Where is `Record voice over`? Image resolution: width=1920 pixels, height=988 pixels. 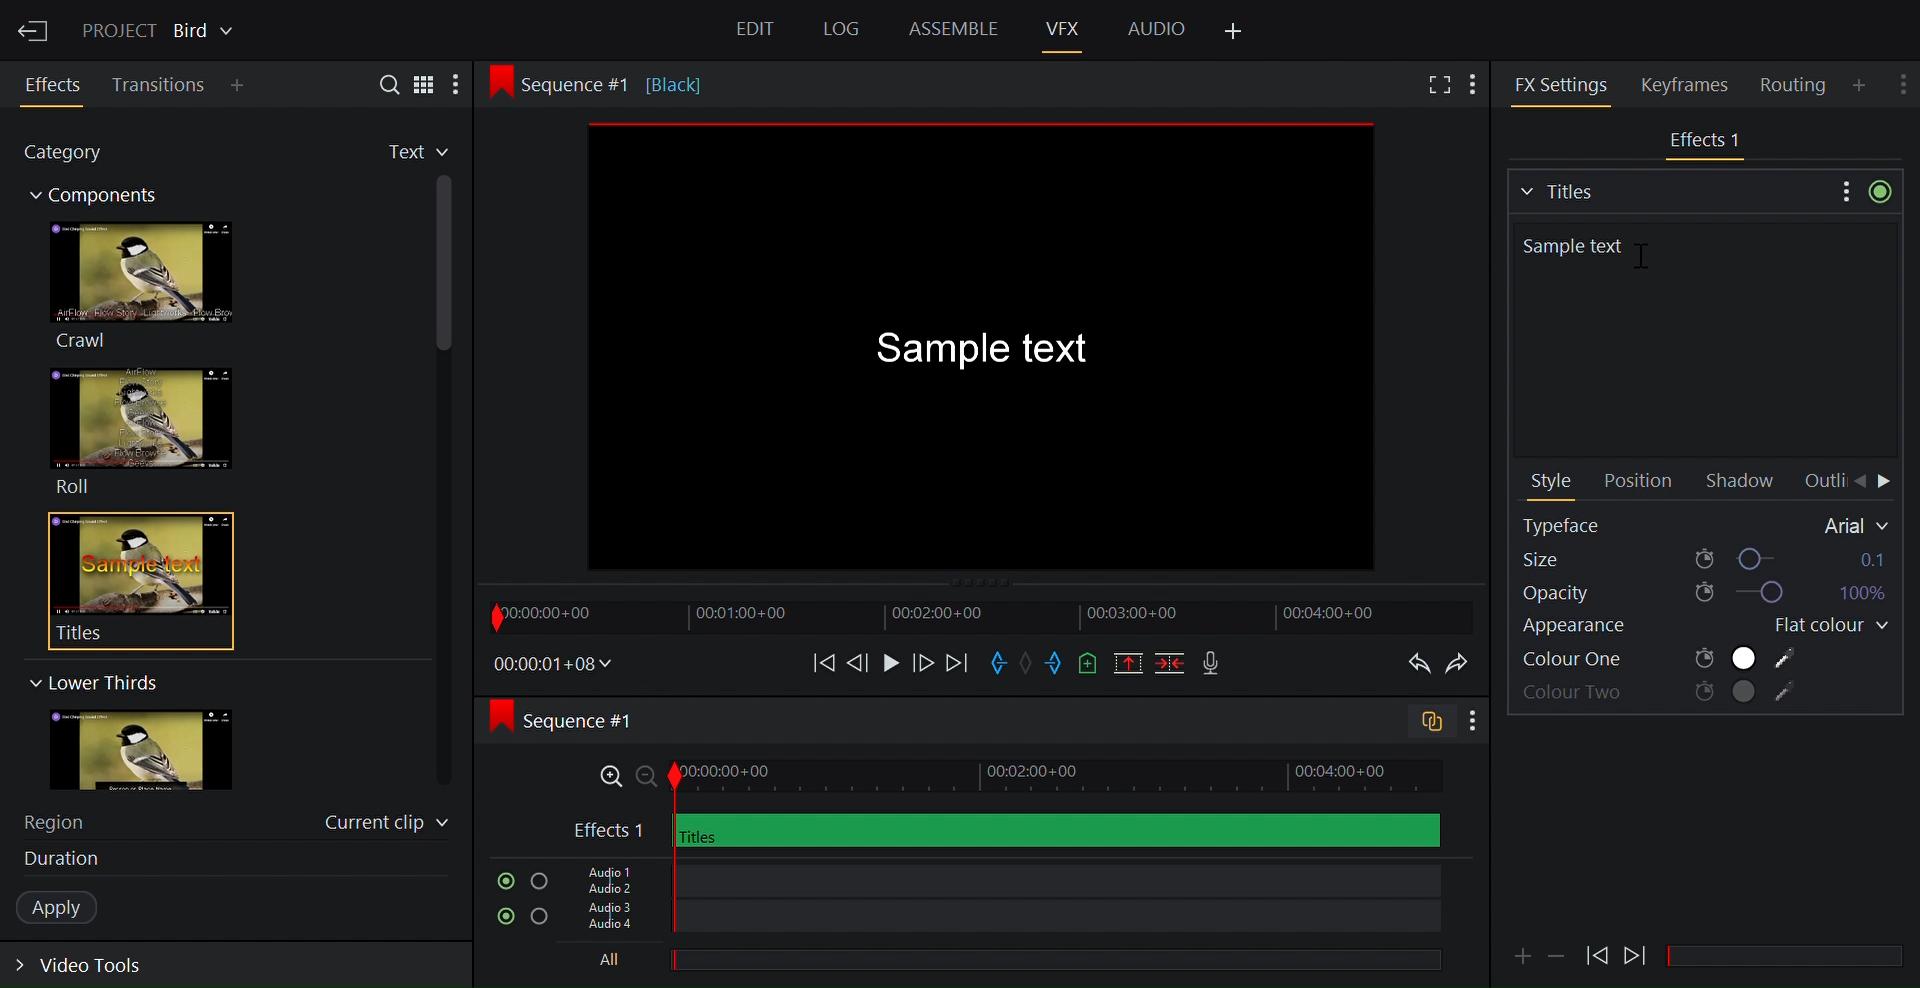 Record voice over is located at coordinates (1213, 664).